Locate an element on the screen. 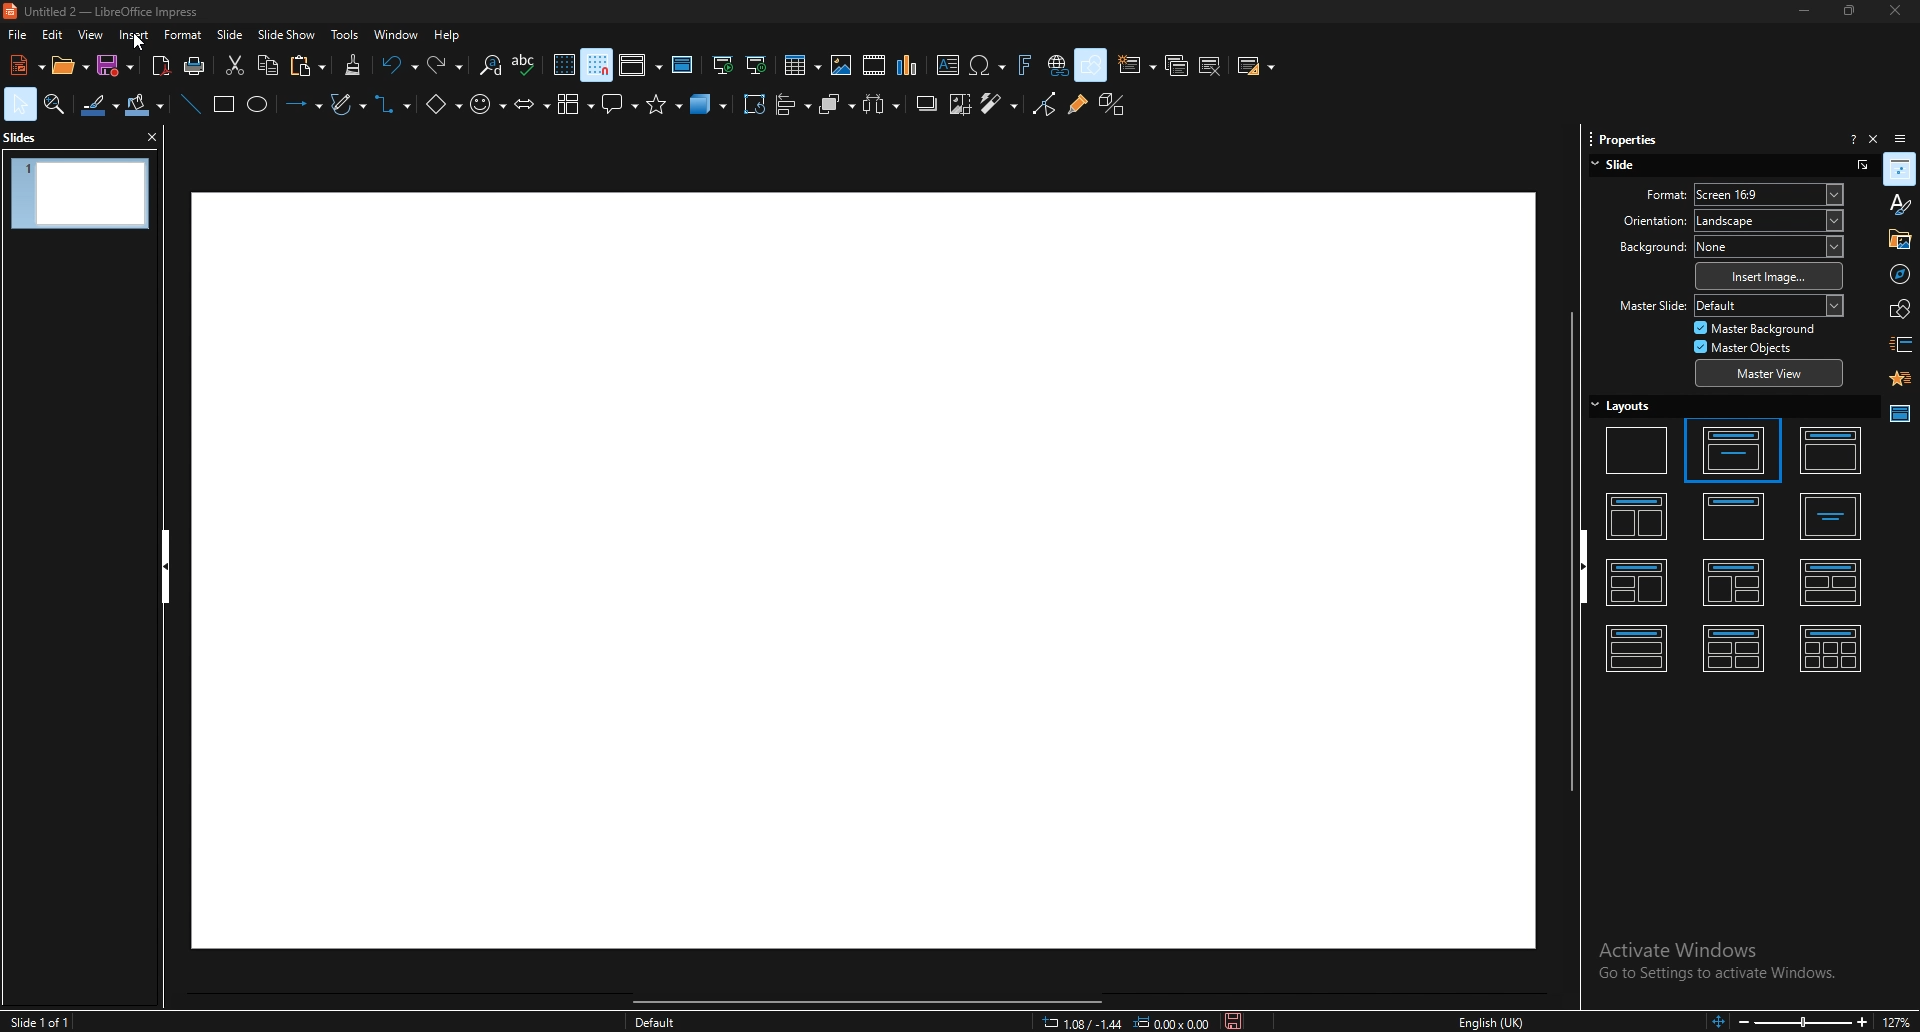 The image size is (1920, 1032). display views is located at coordinates (640, 66).